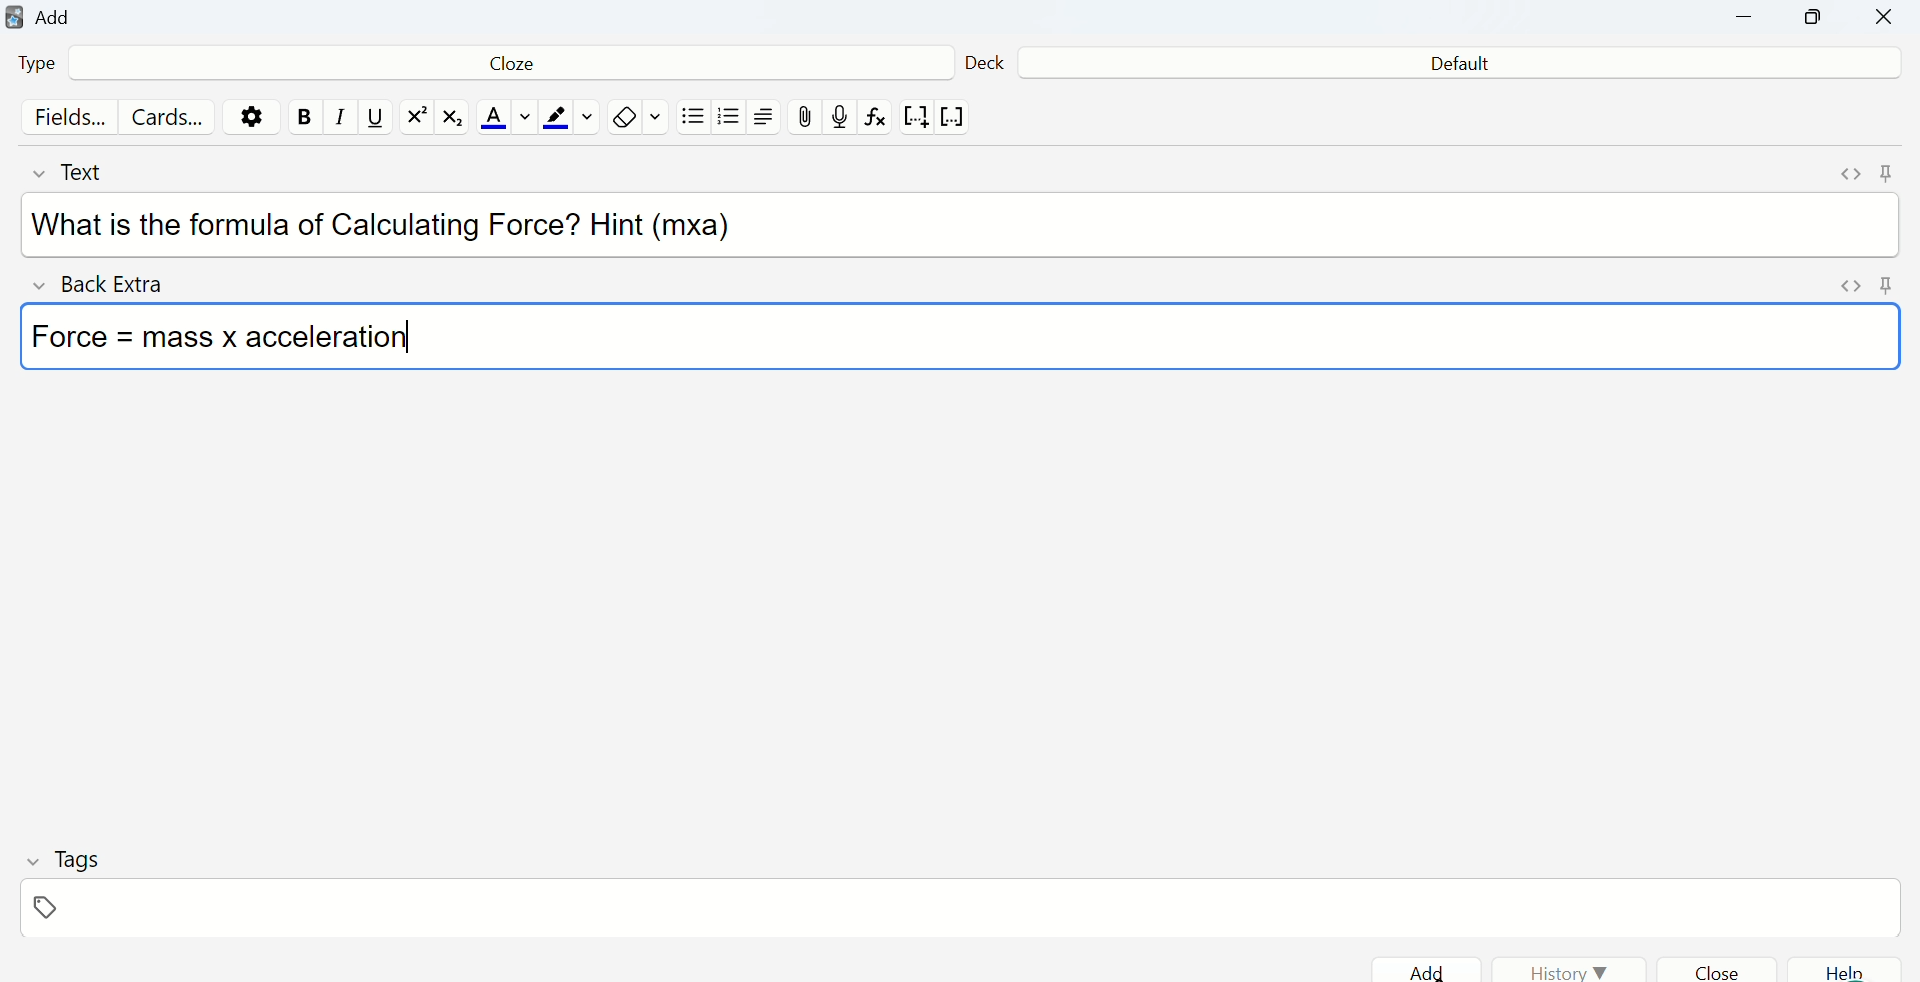 The image size is (1920, 982). Describe the element at coordinates (571, 119) in the screenshot. I see `Text highlight color` at that location.